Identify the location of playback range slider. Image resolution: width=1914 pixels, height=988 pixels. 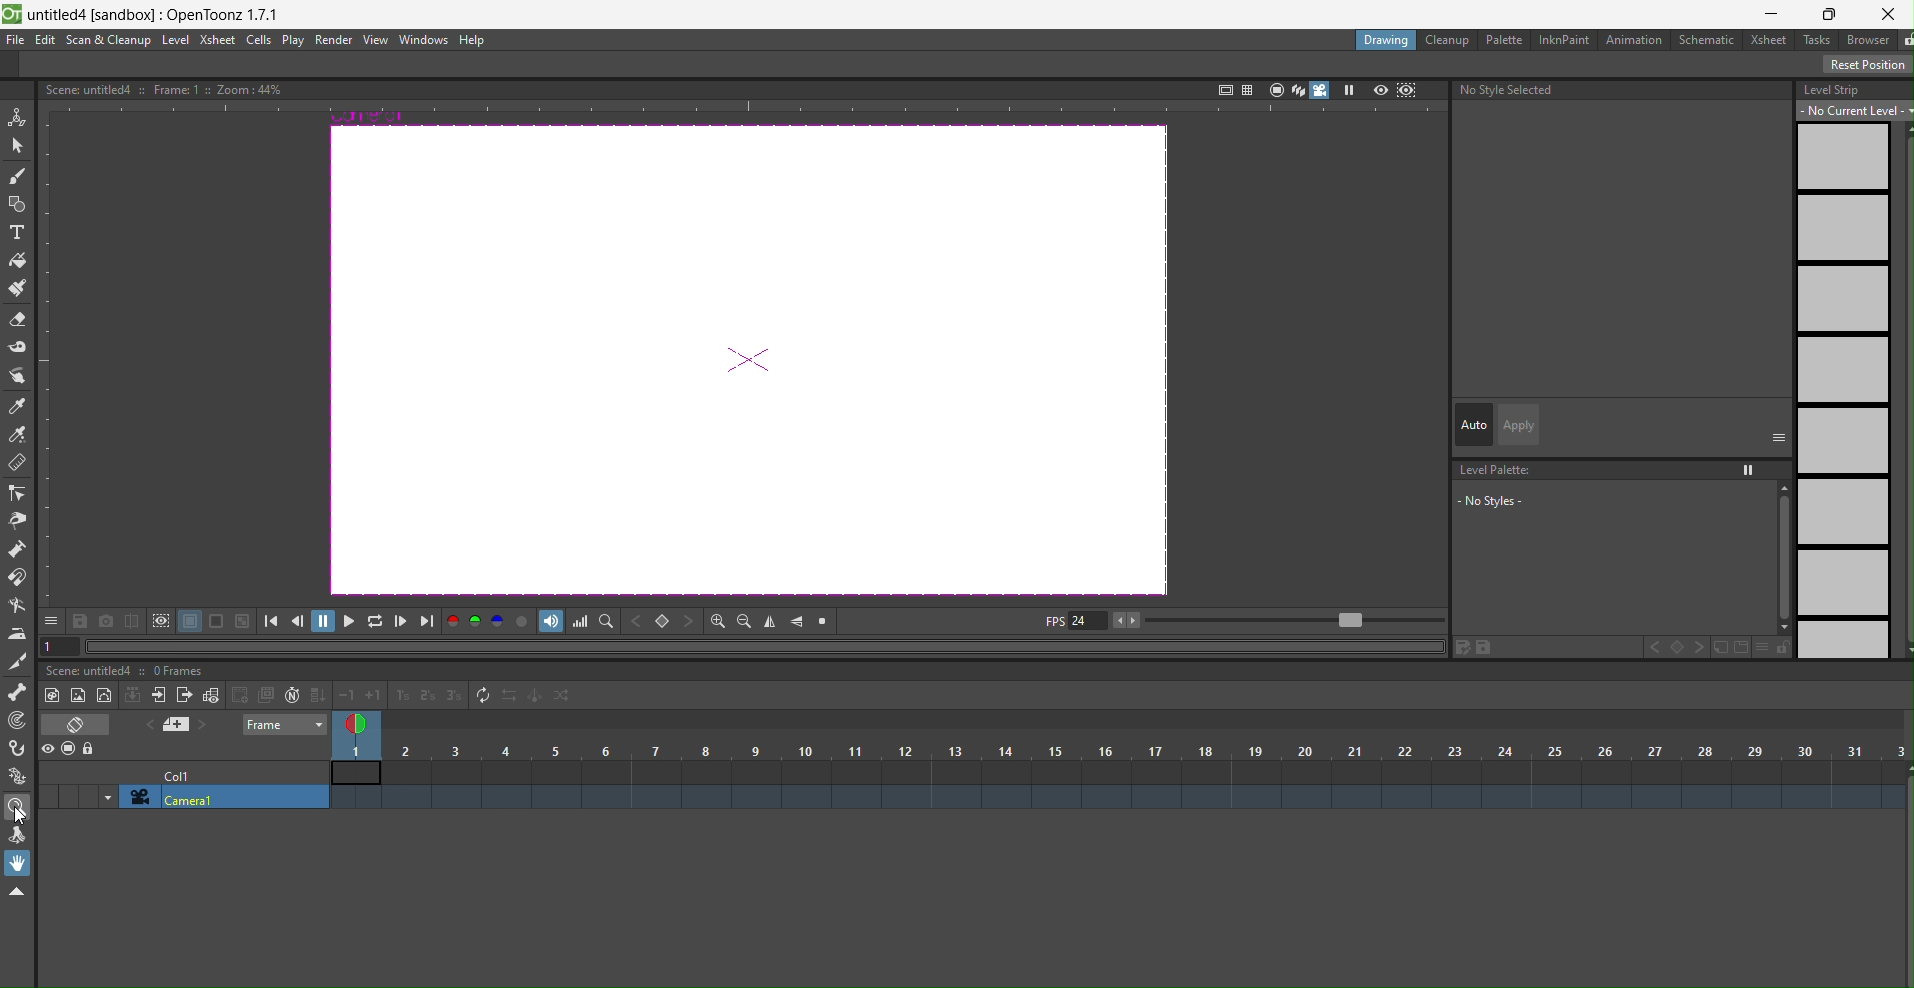
(1282, 618).